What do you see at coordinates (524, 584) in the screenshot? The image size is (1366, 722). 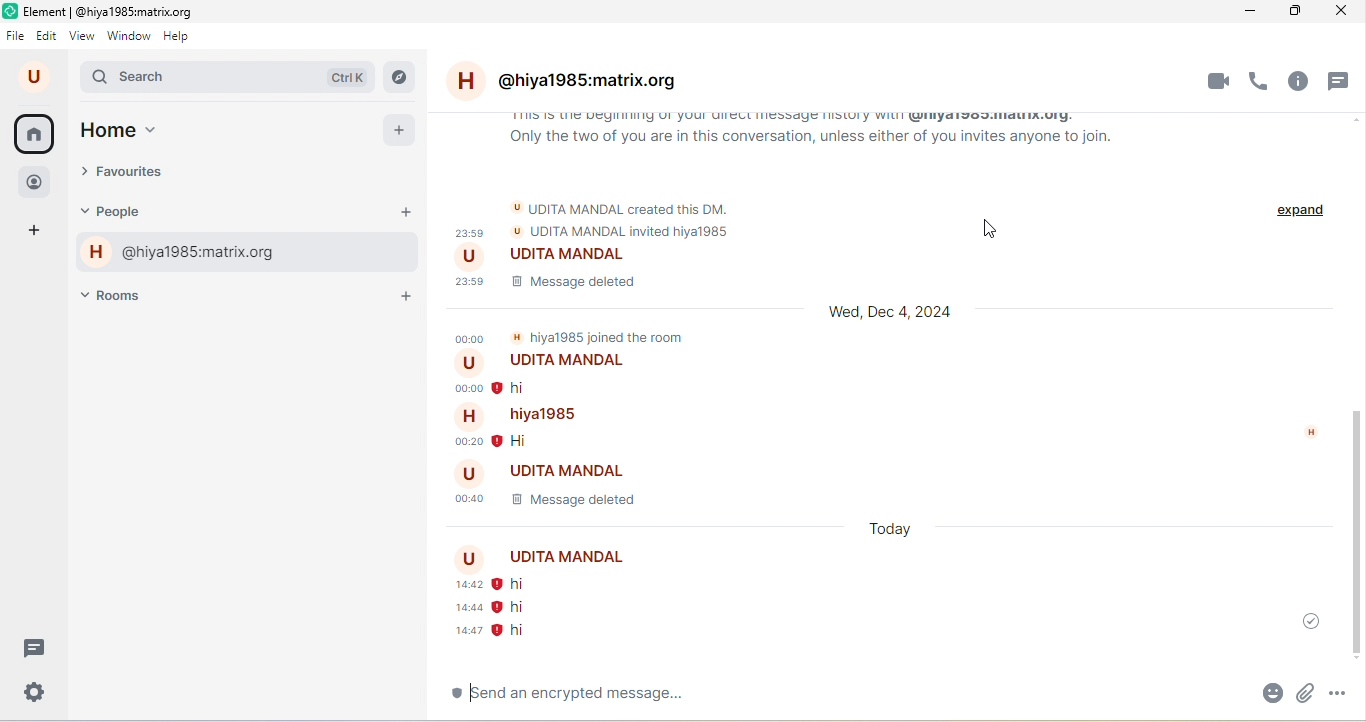 I see `hi` at bounding box center [524, 584].